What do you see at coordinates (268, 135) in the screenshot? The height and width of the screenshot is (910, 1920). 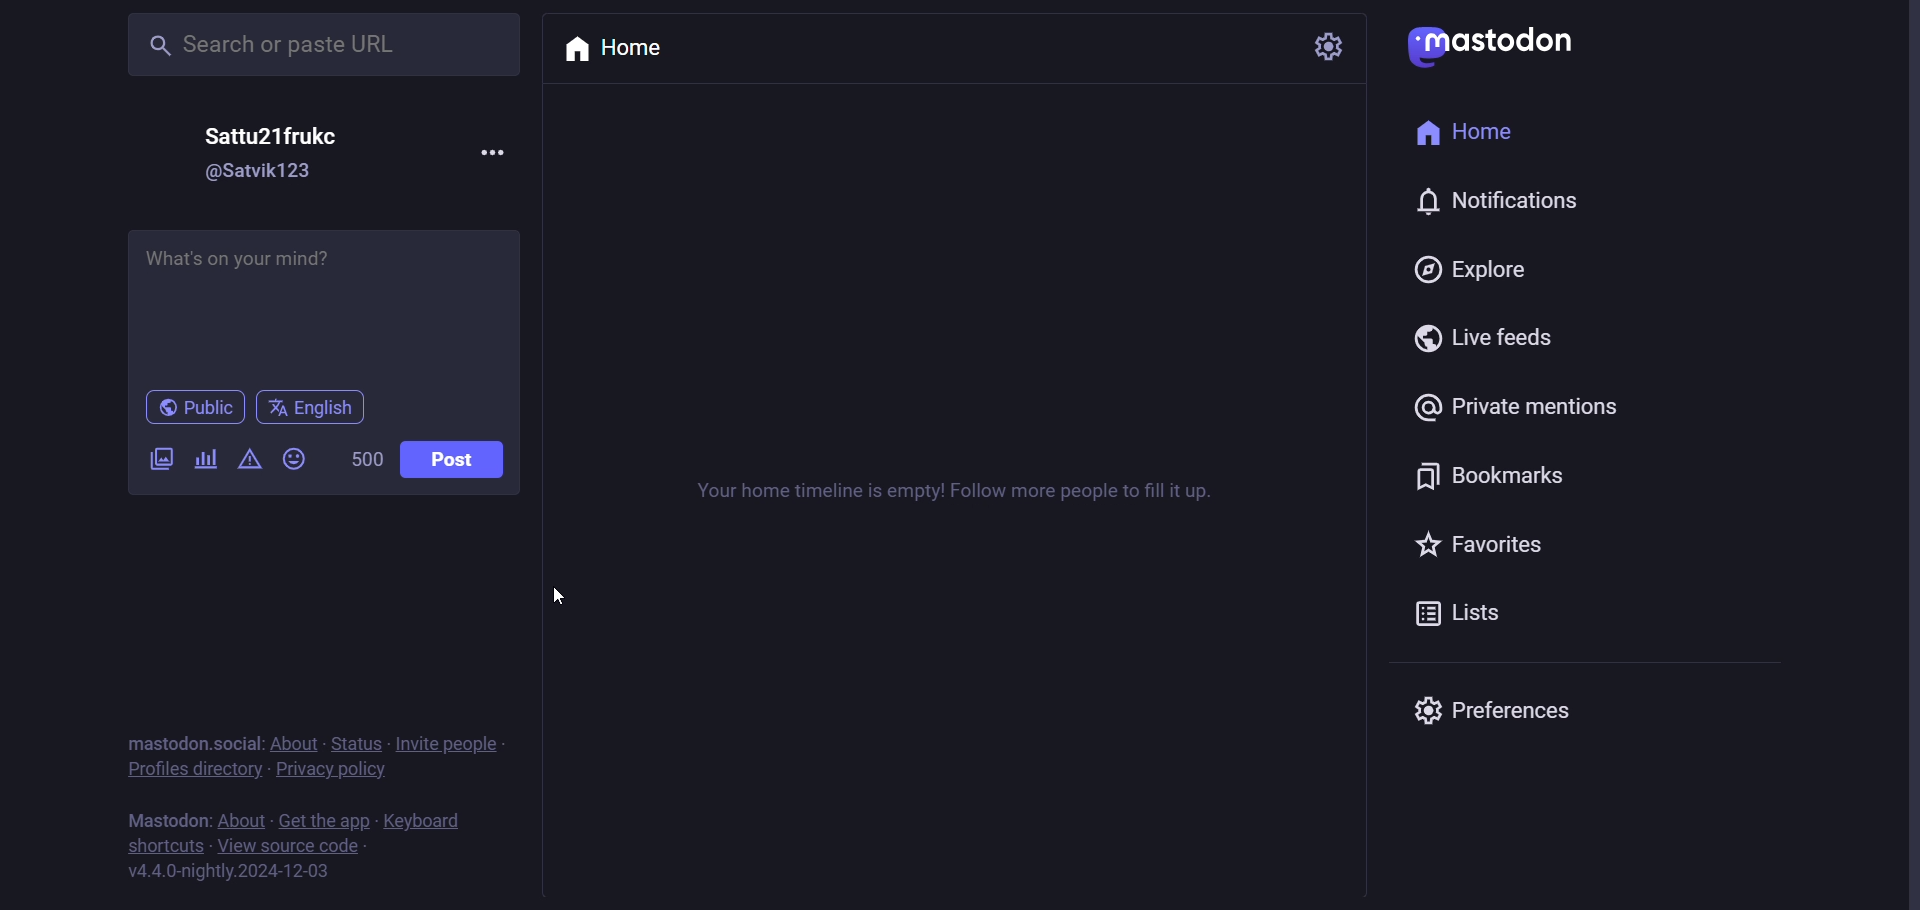 I see `Sattu21frukc` at bounding box center [268, 135].